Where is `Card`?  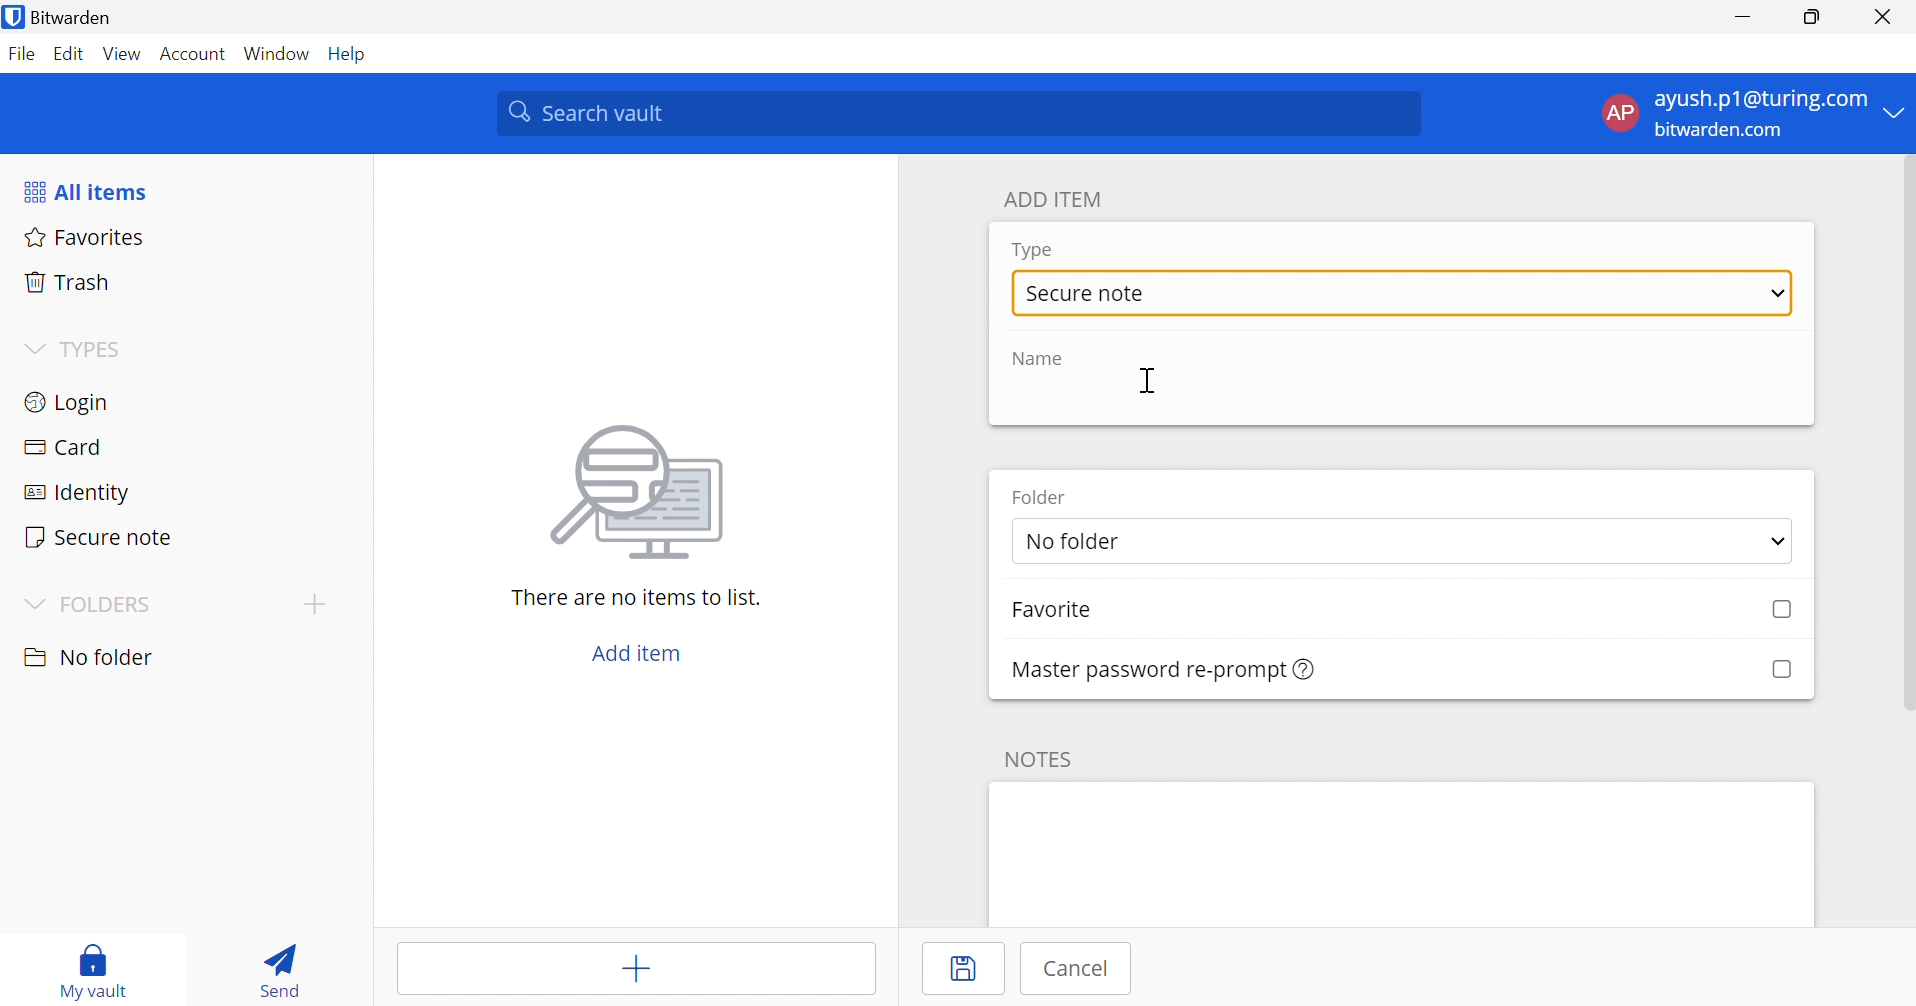 Card is located at coordinates (69, 447).